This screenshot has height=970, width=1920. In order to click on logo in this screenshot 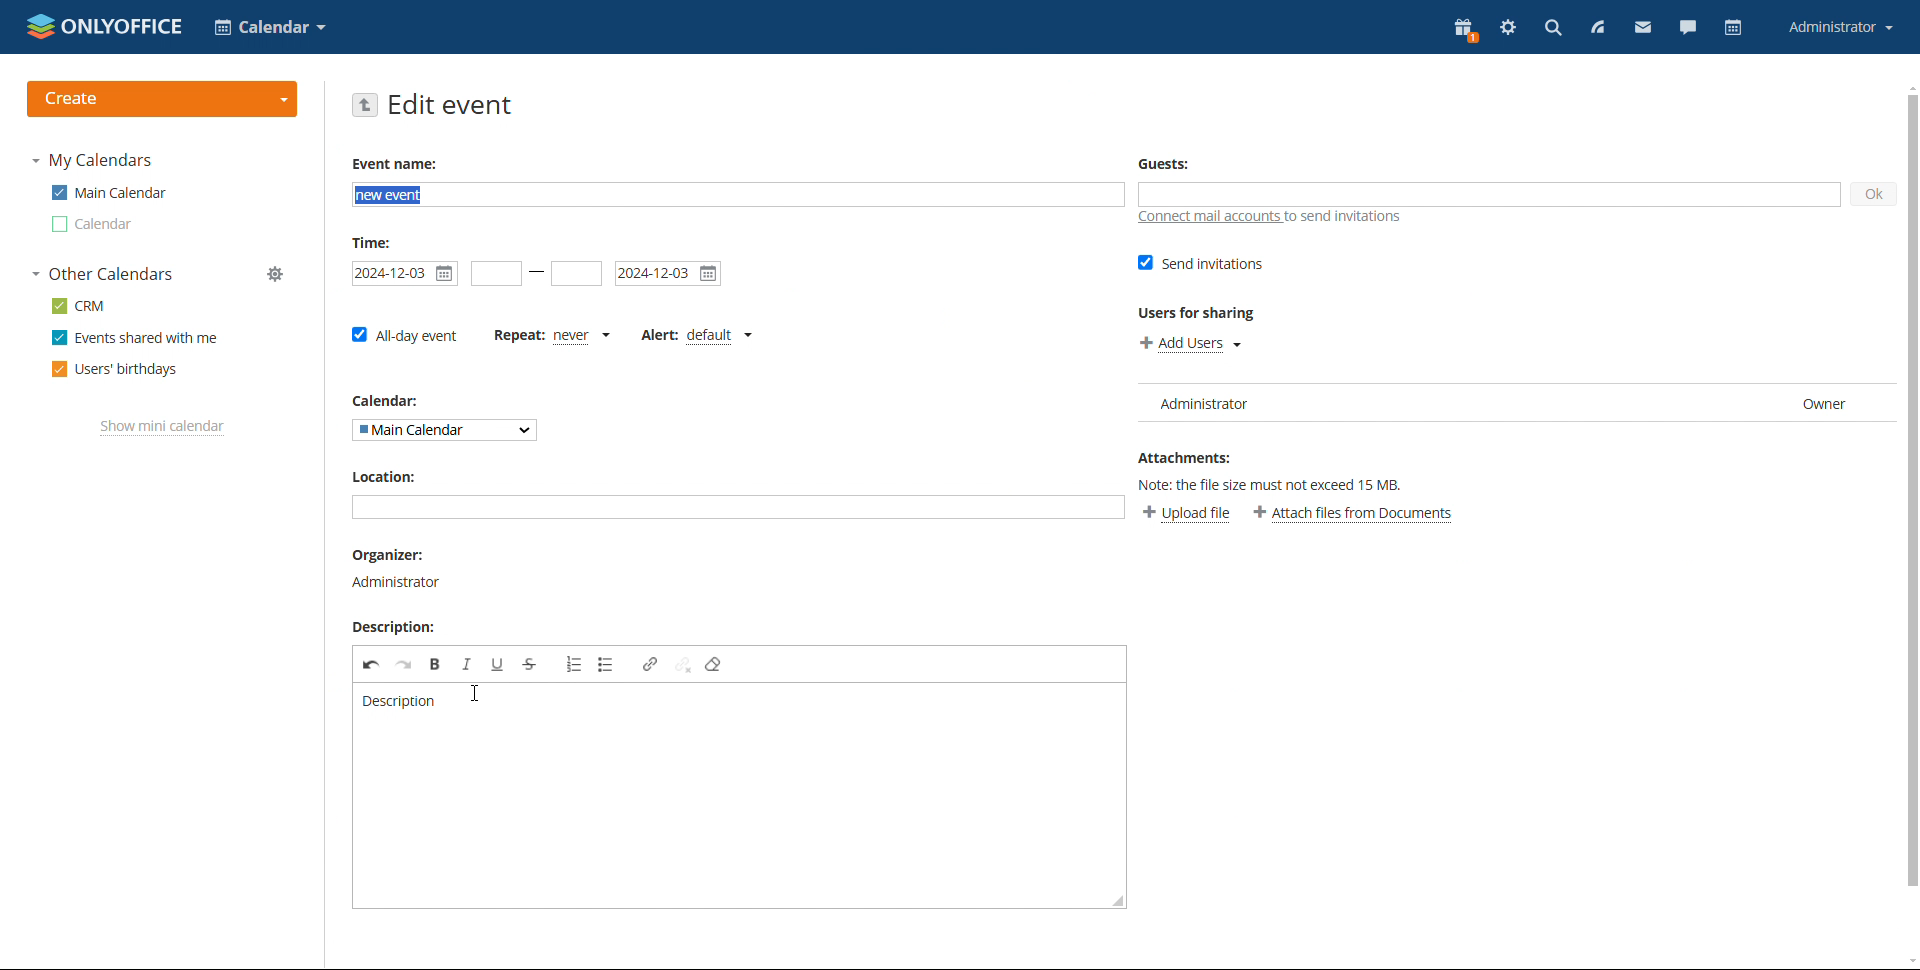, I will do `click(105, 25)`.